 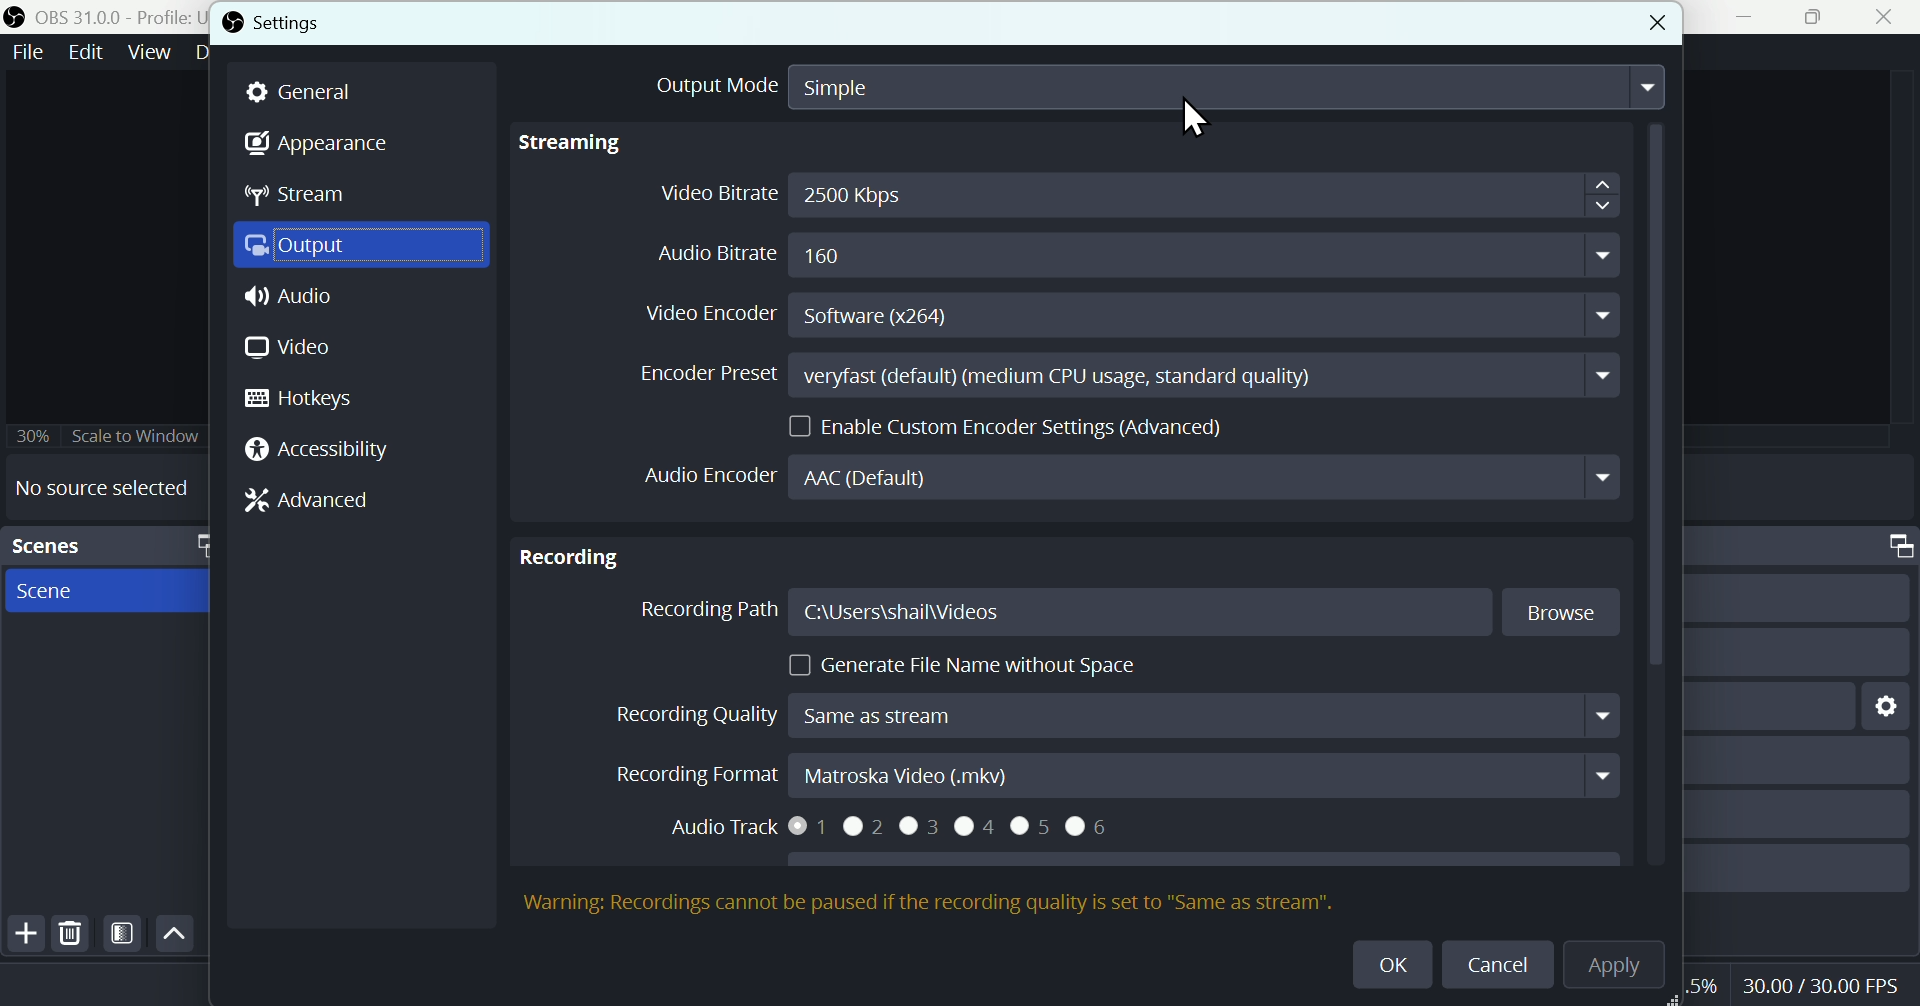 I want to click on Enable custom encoder setting advanced, so click(x=1011, y=425).